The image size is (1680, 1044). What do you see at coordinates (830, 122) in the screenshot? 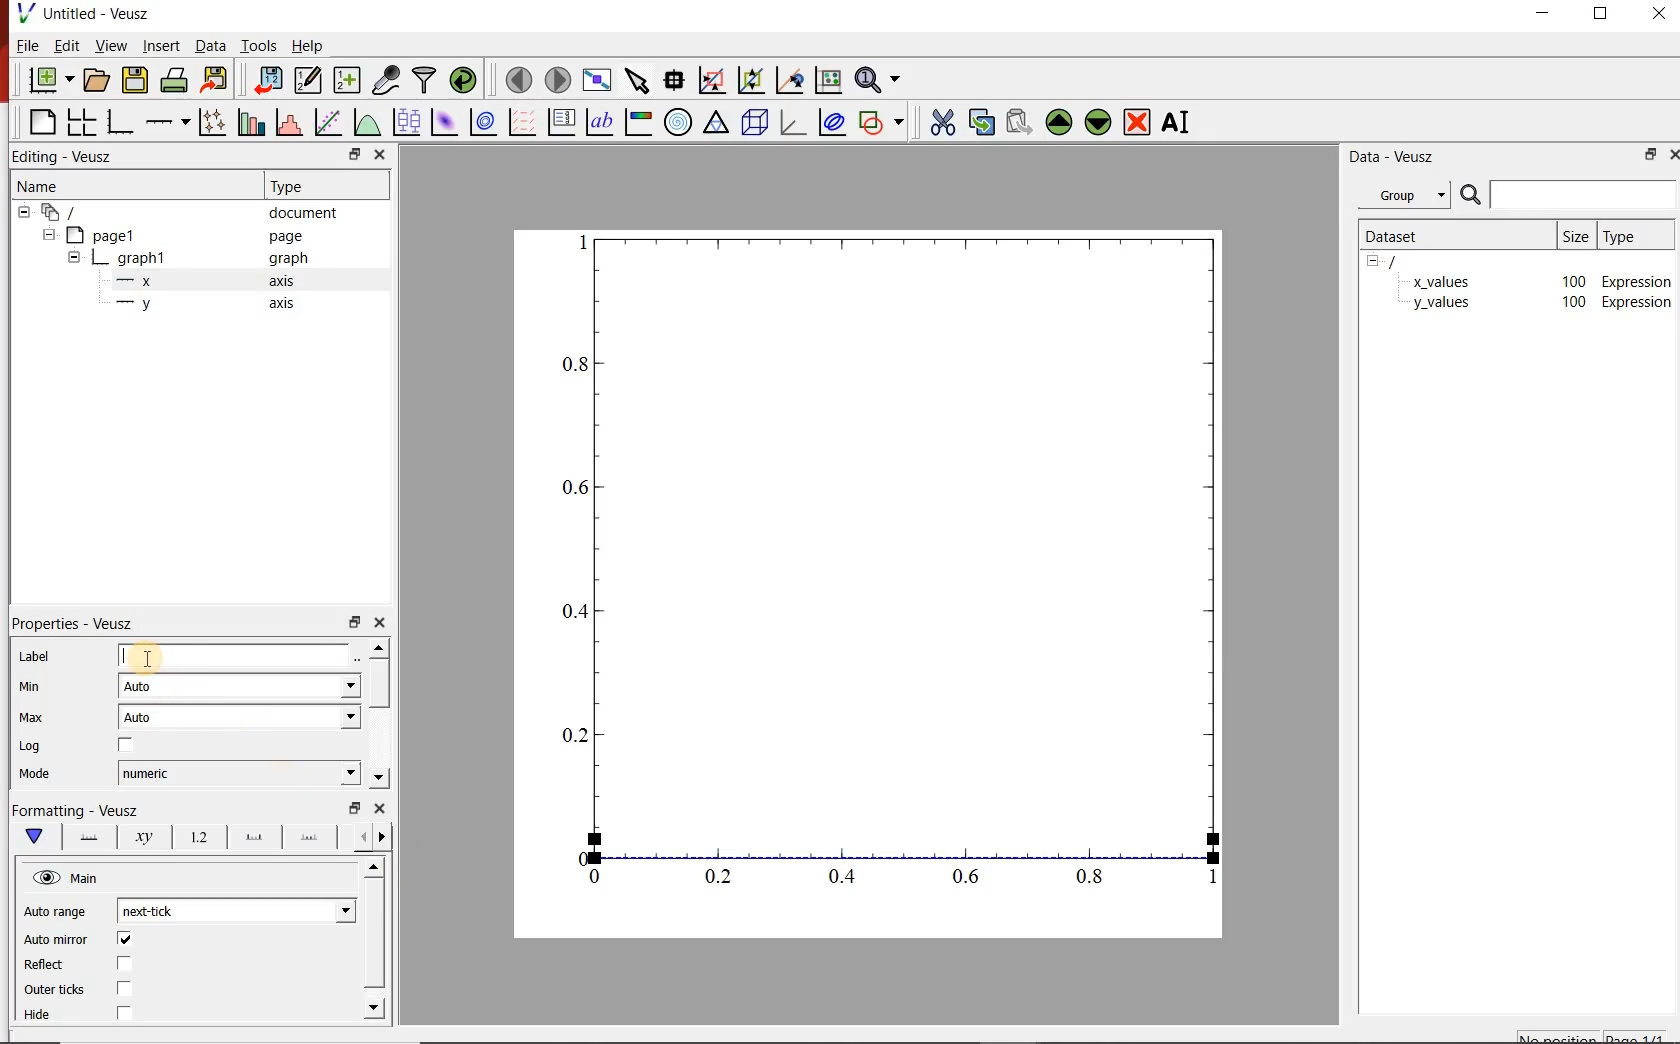
I see `plot covariance ellipse` at bounding box center [830, 122].